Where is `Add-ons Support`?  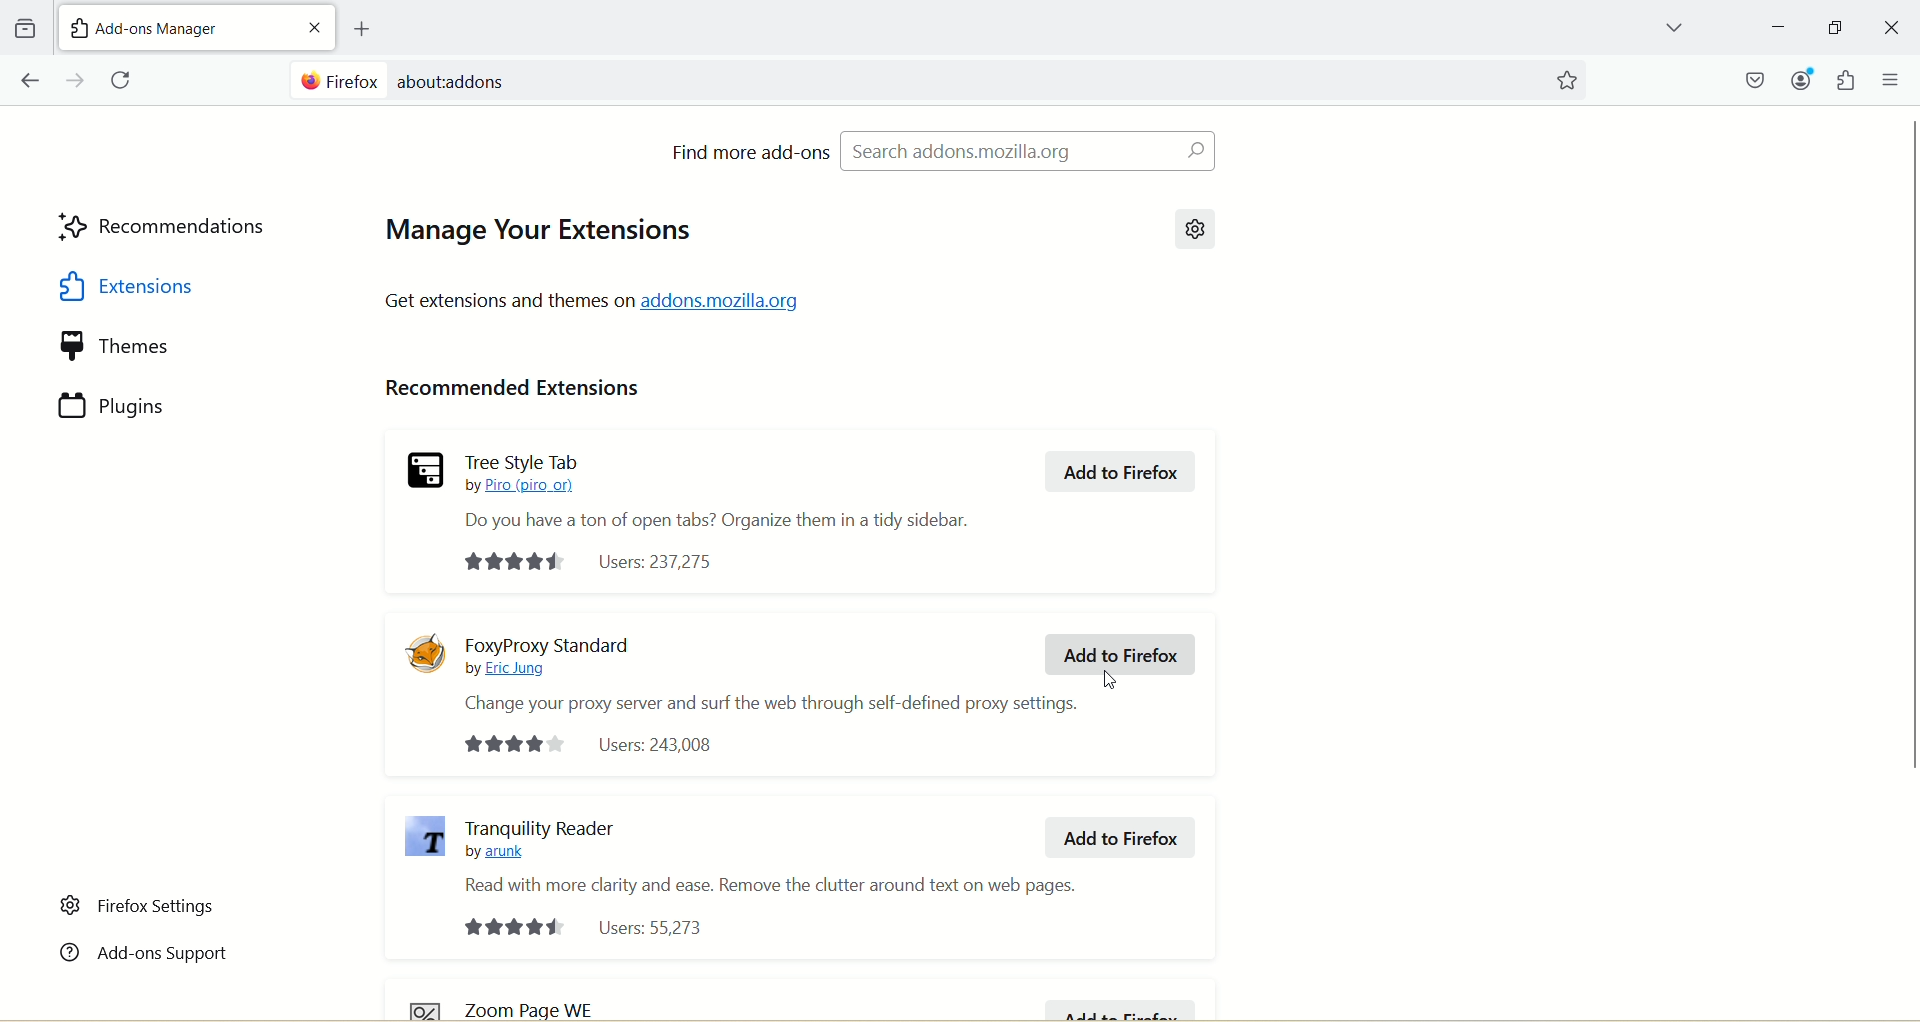 Add-ons Support is located at coordinates (143, 950).